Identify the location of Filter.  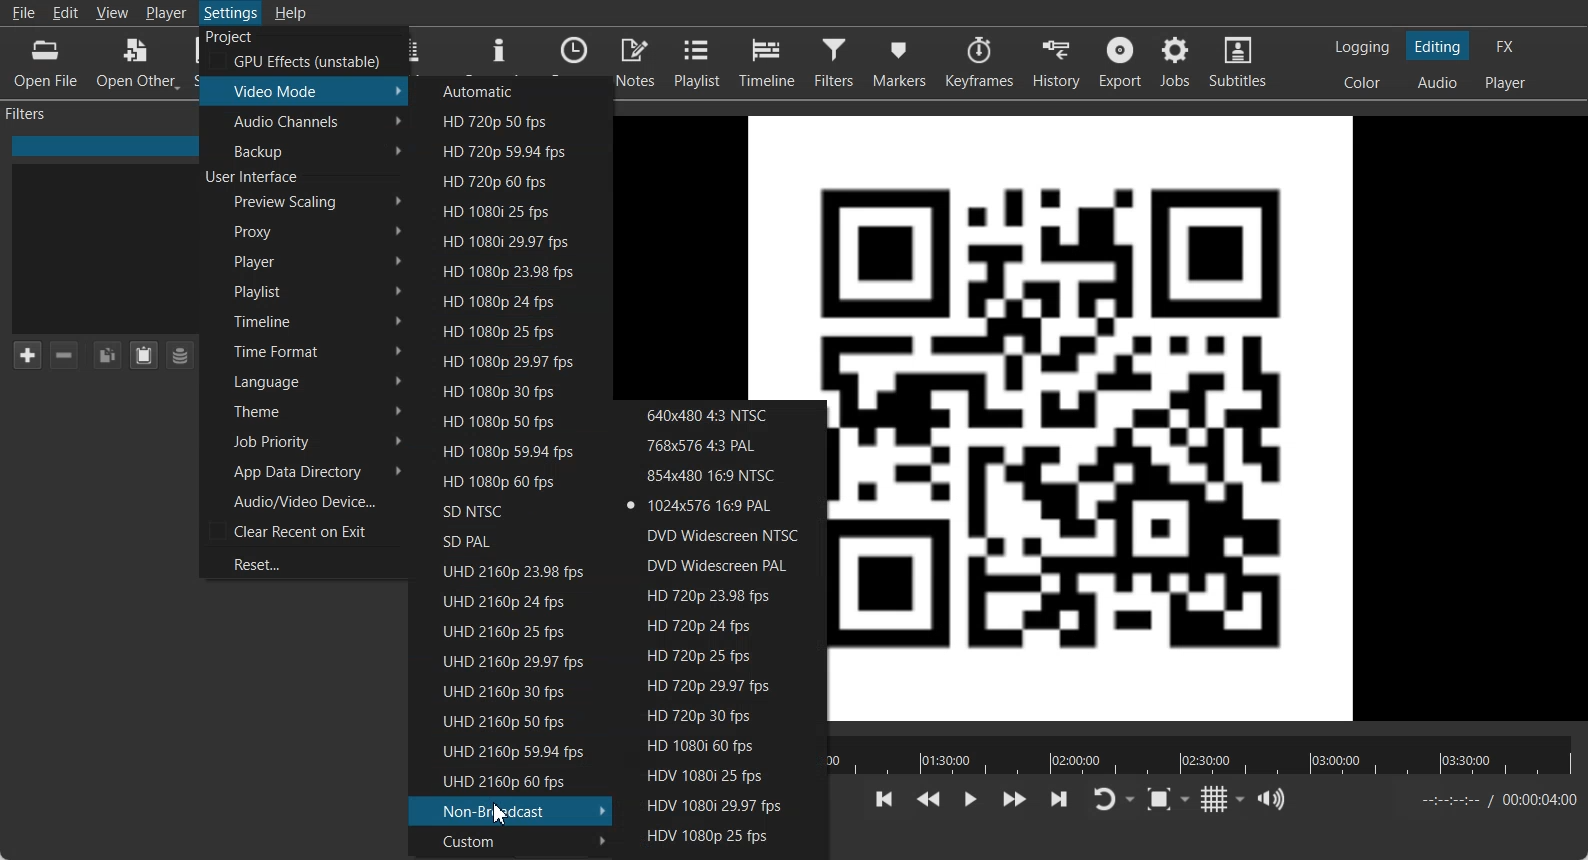
(834, 63).